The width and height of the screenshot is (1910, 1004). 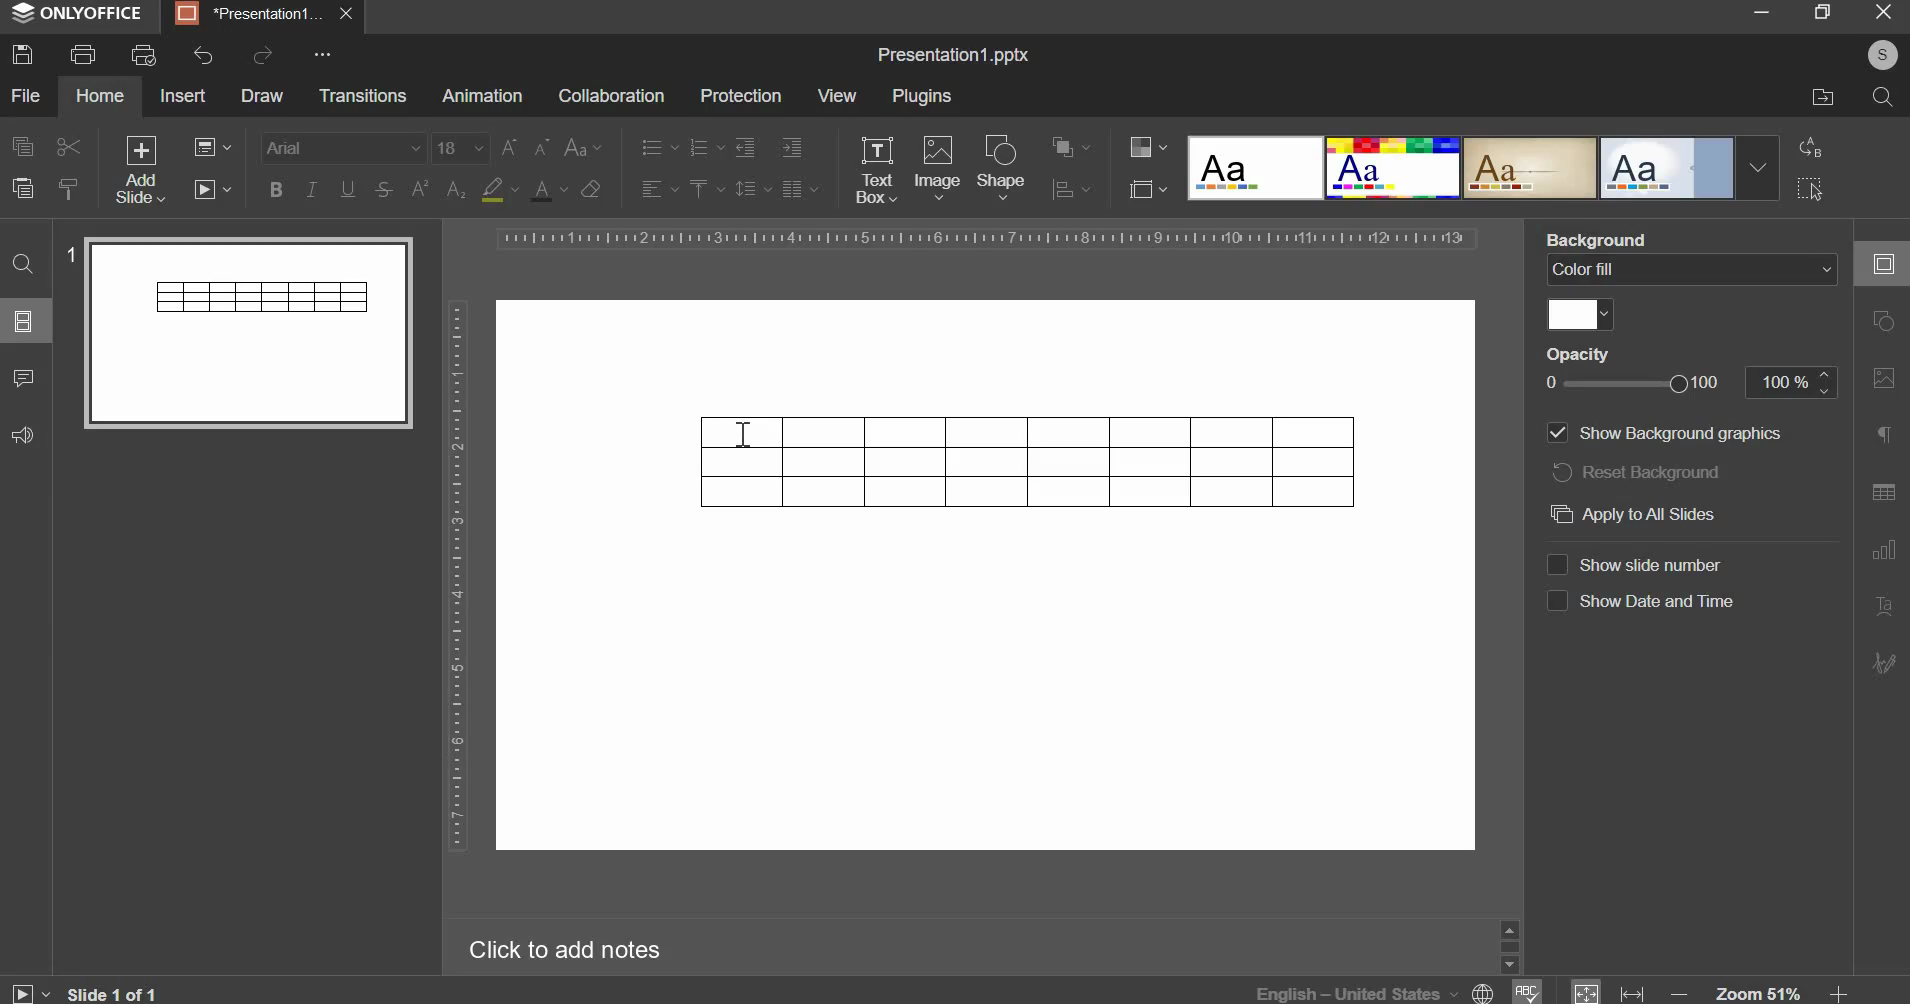 I want to click on plugins, so click(x=923, y=96).